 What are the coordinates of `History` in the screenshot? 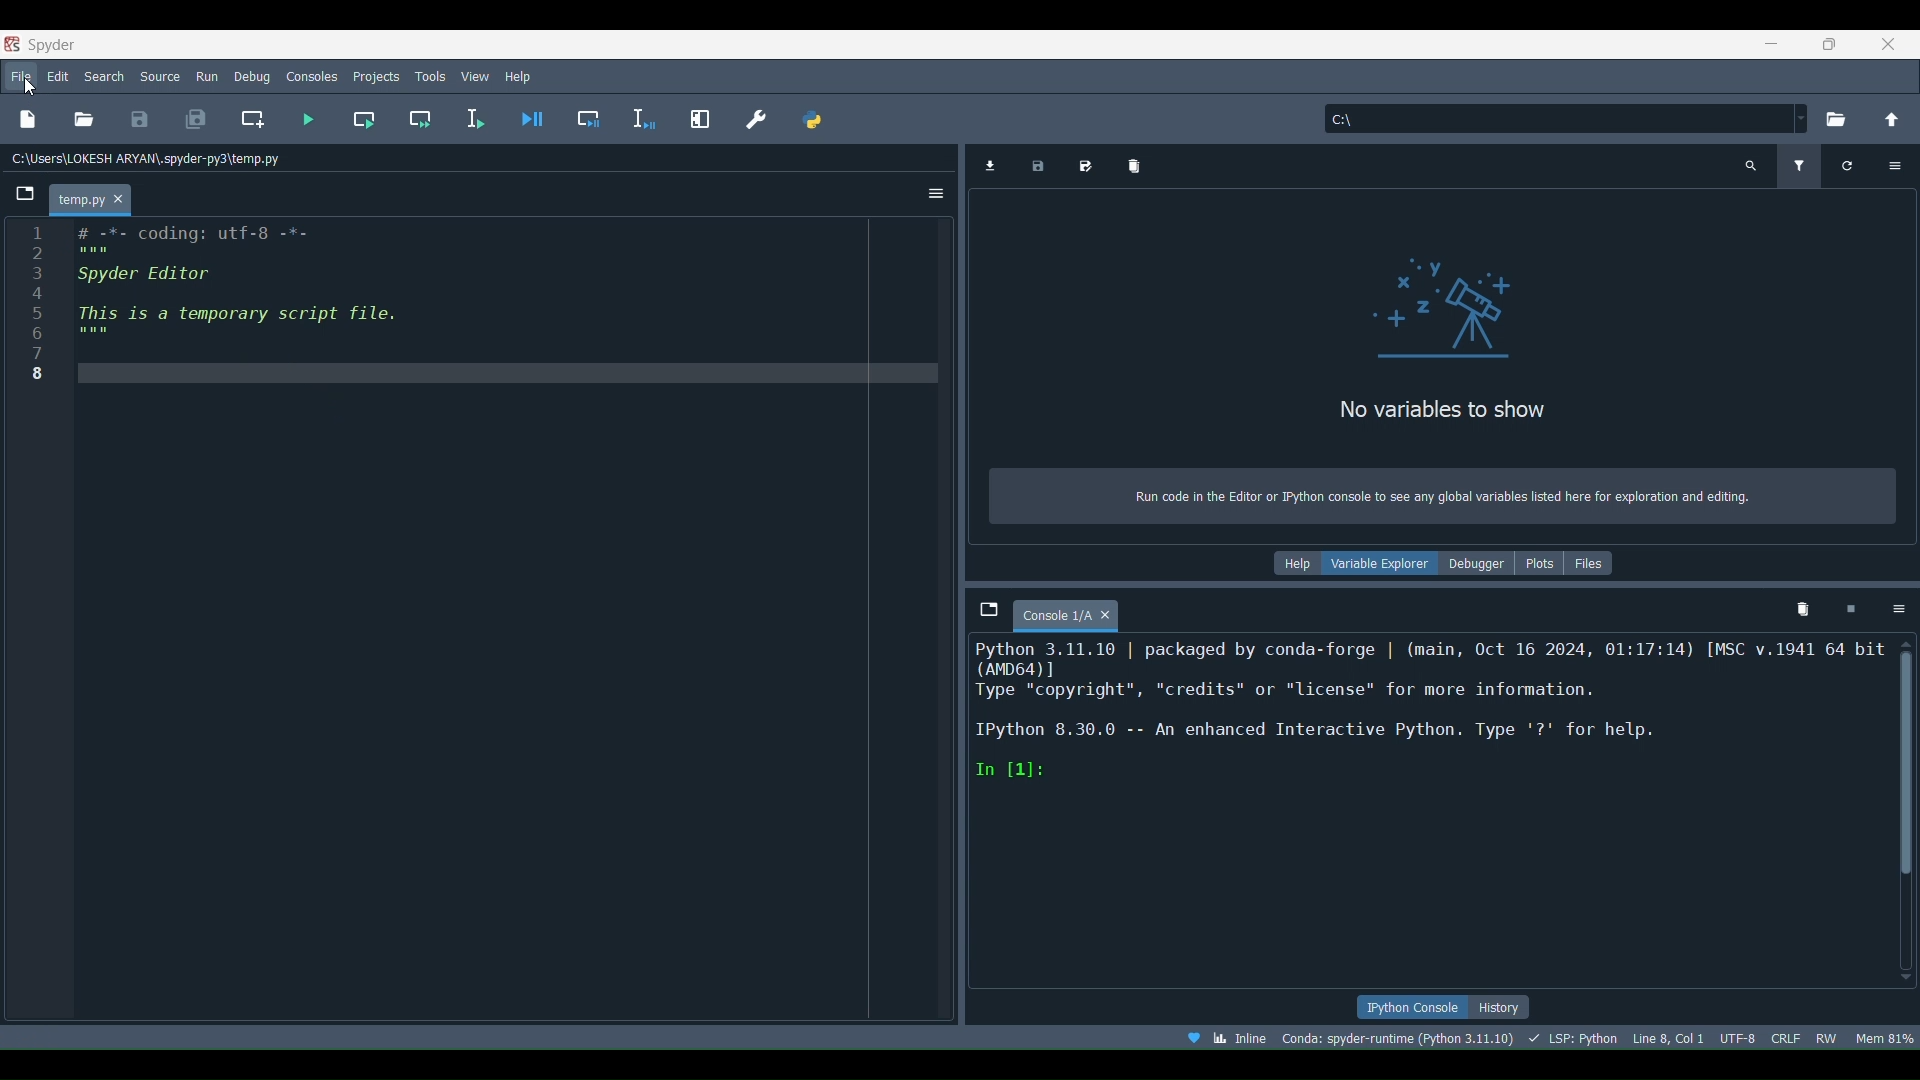 It's located at (1502, 1008).